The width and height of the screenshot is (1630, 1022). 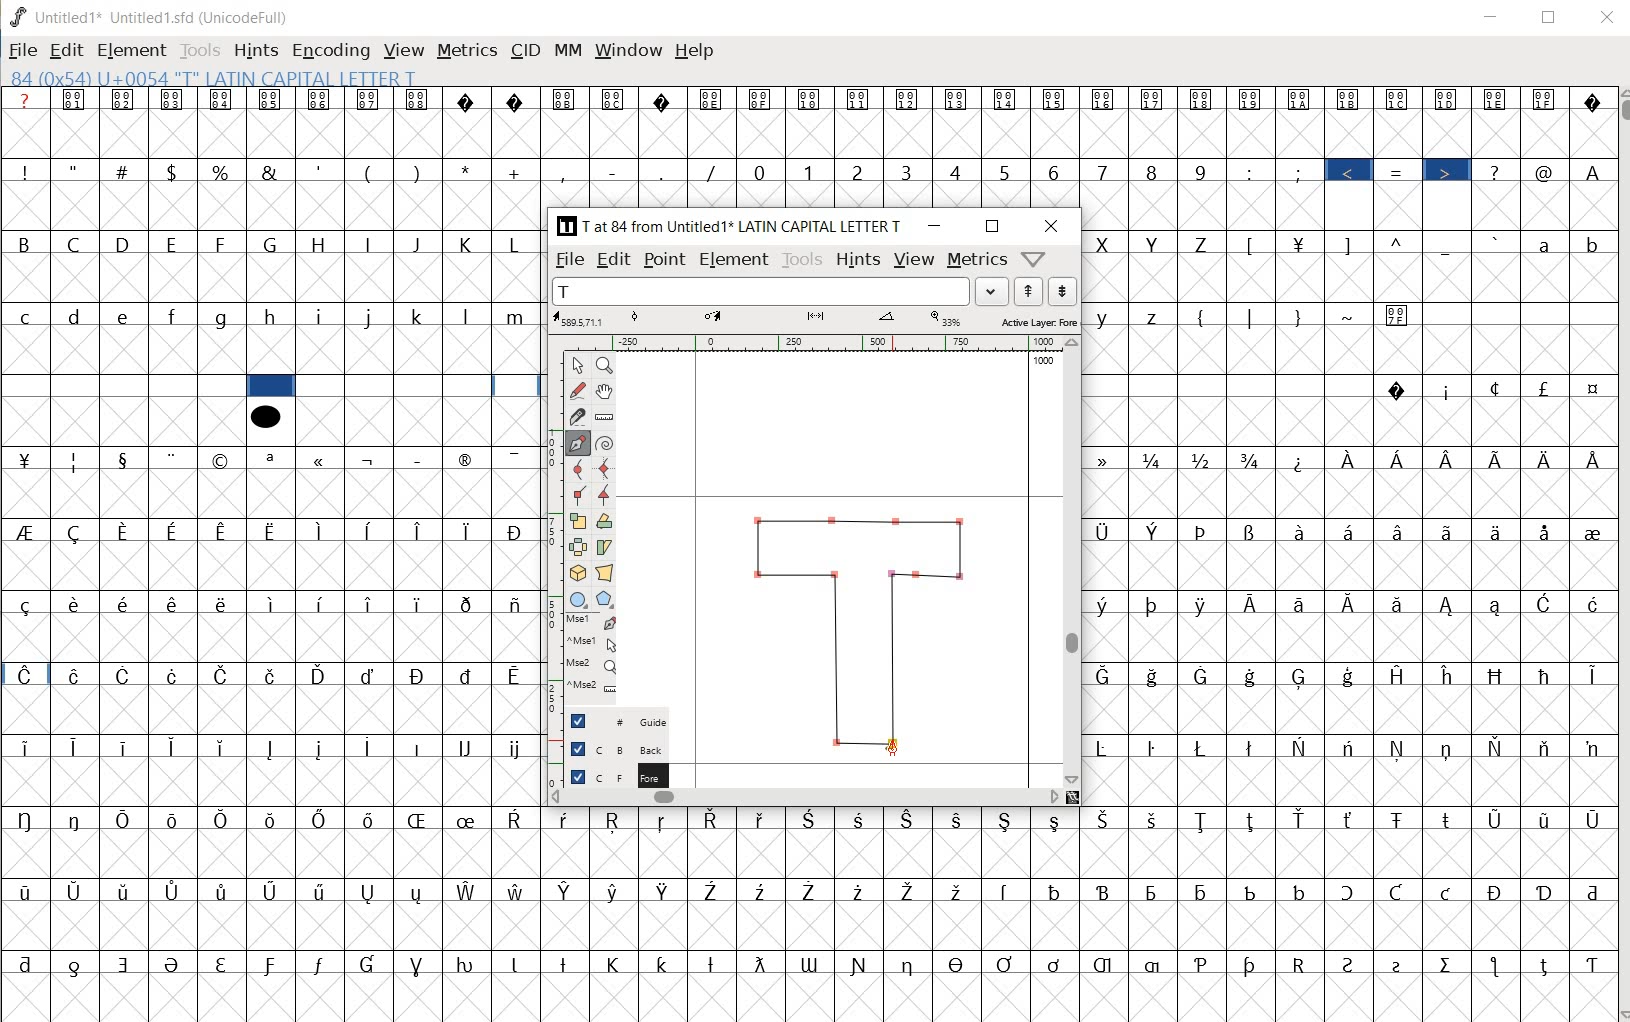 What do you see at coordinates (371, 315) in the screenshot?
I see `j` at bounding box center [371, 315].